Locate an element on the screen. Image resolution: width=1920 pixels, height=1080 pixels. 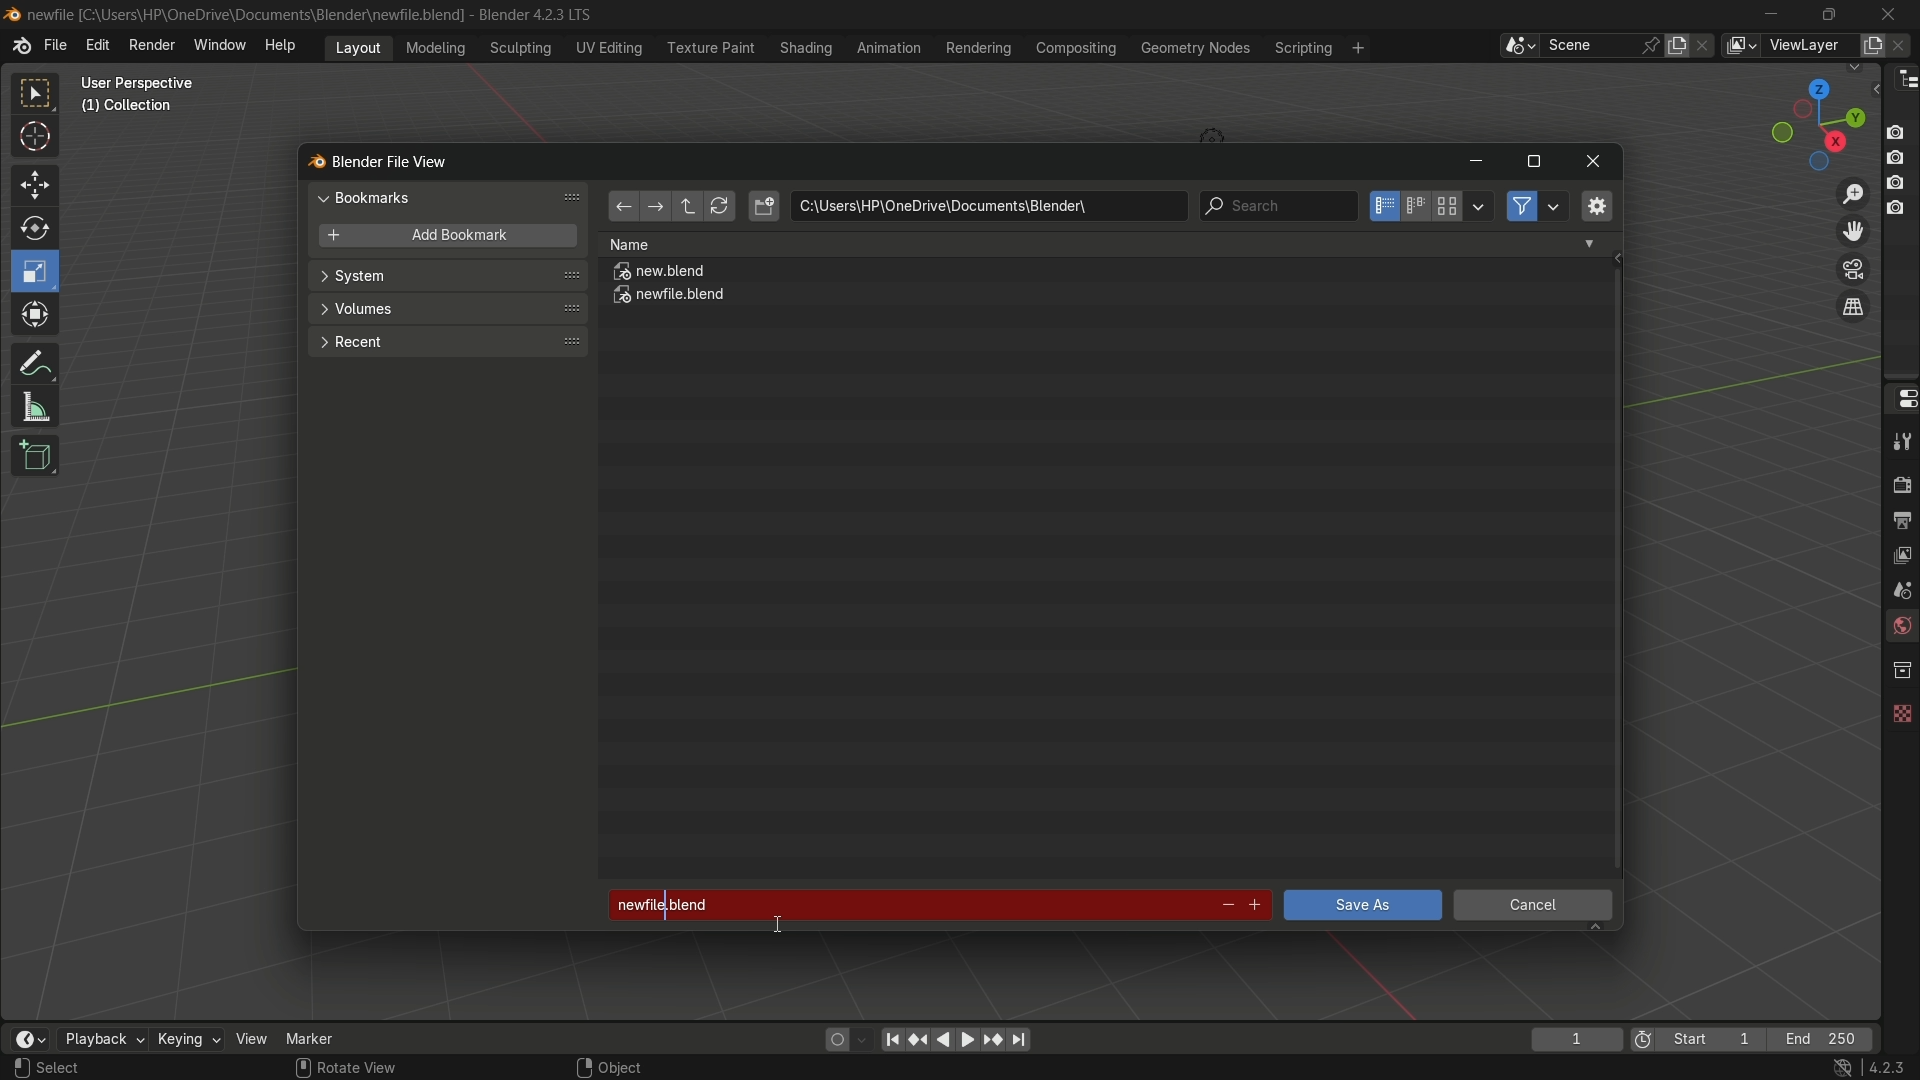
Collection is located at coordinates (130, 110).